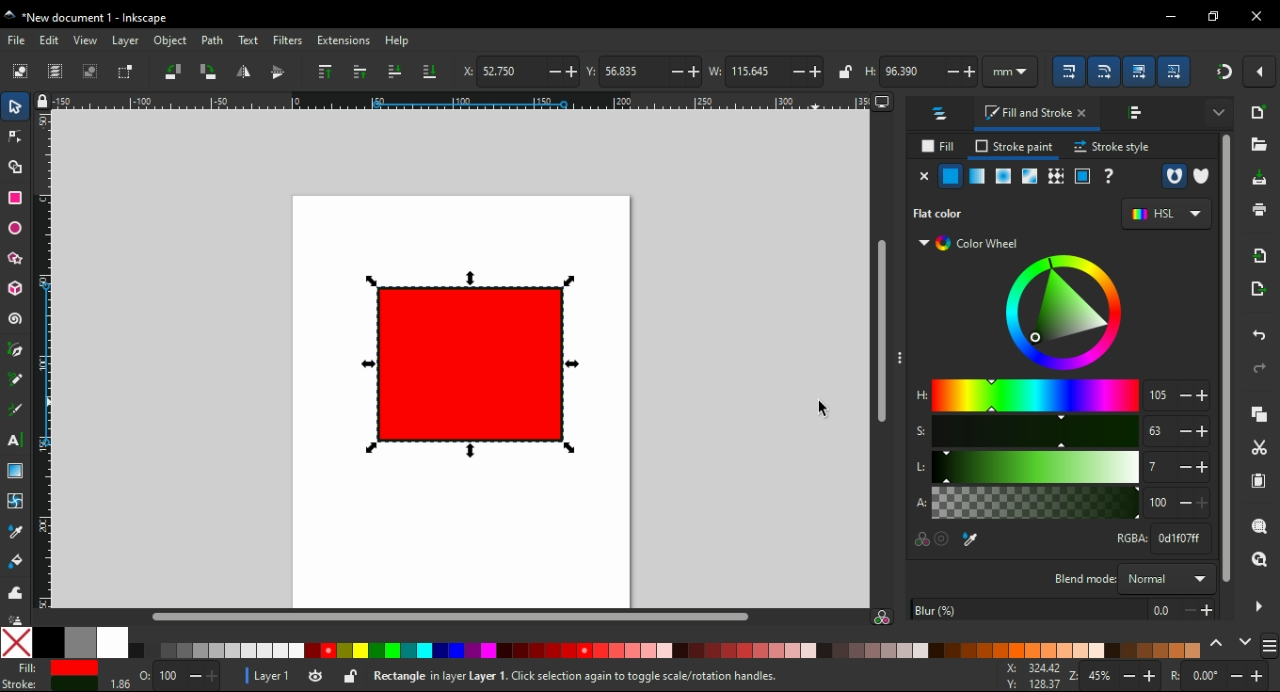 This screenshot has height=692, width=1280. Describe the element at coordinates (1003, 176) in the screenshot. I see `radial gradient` at that location.